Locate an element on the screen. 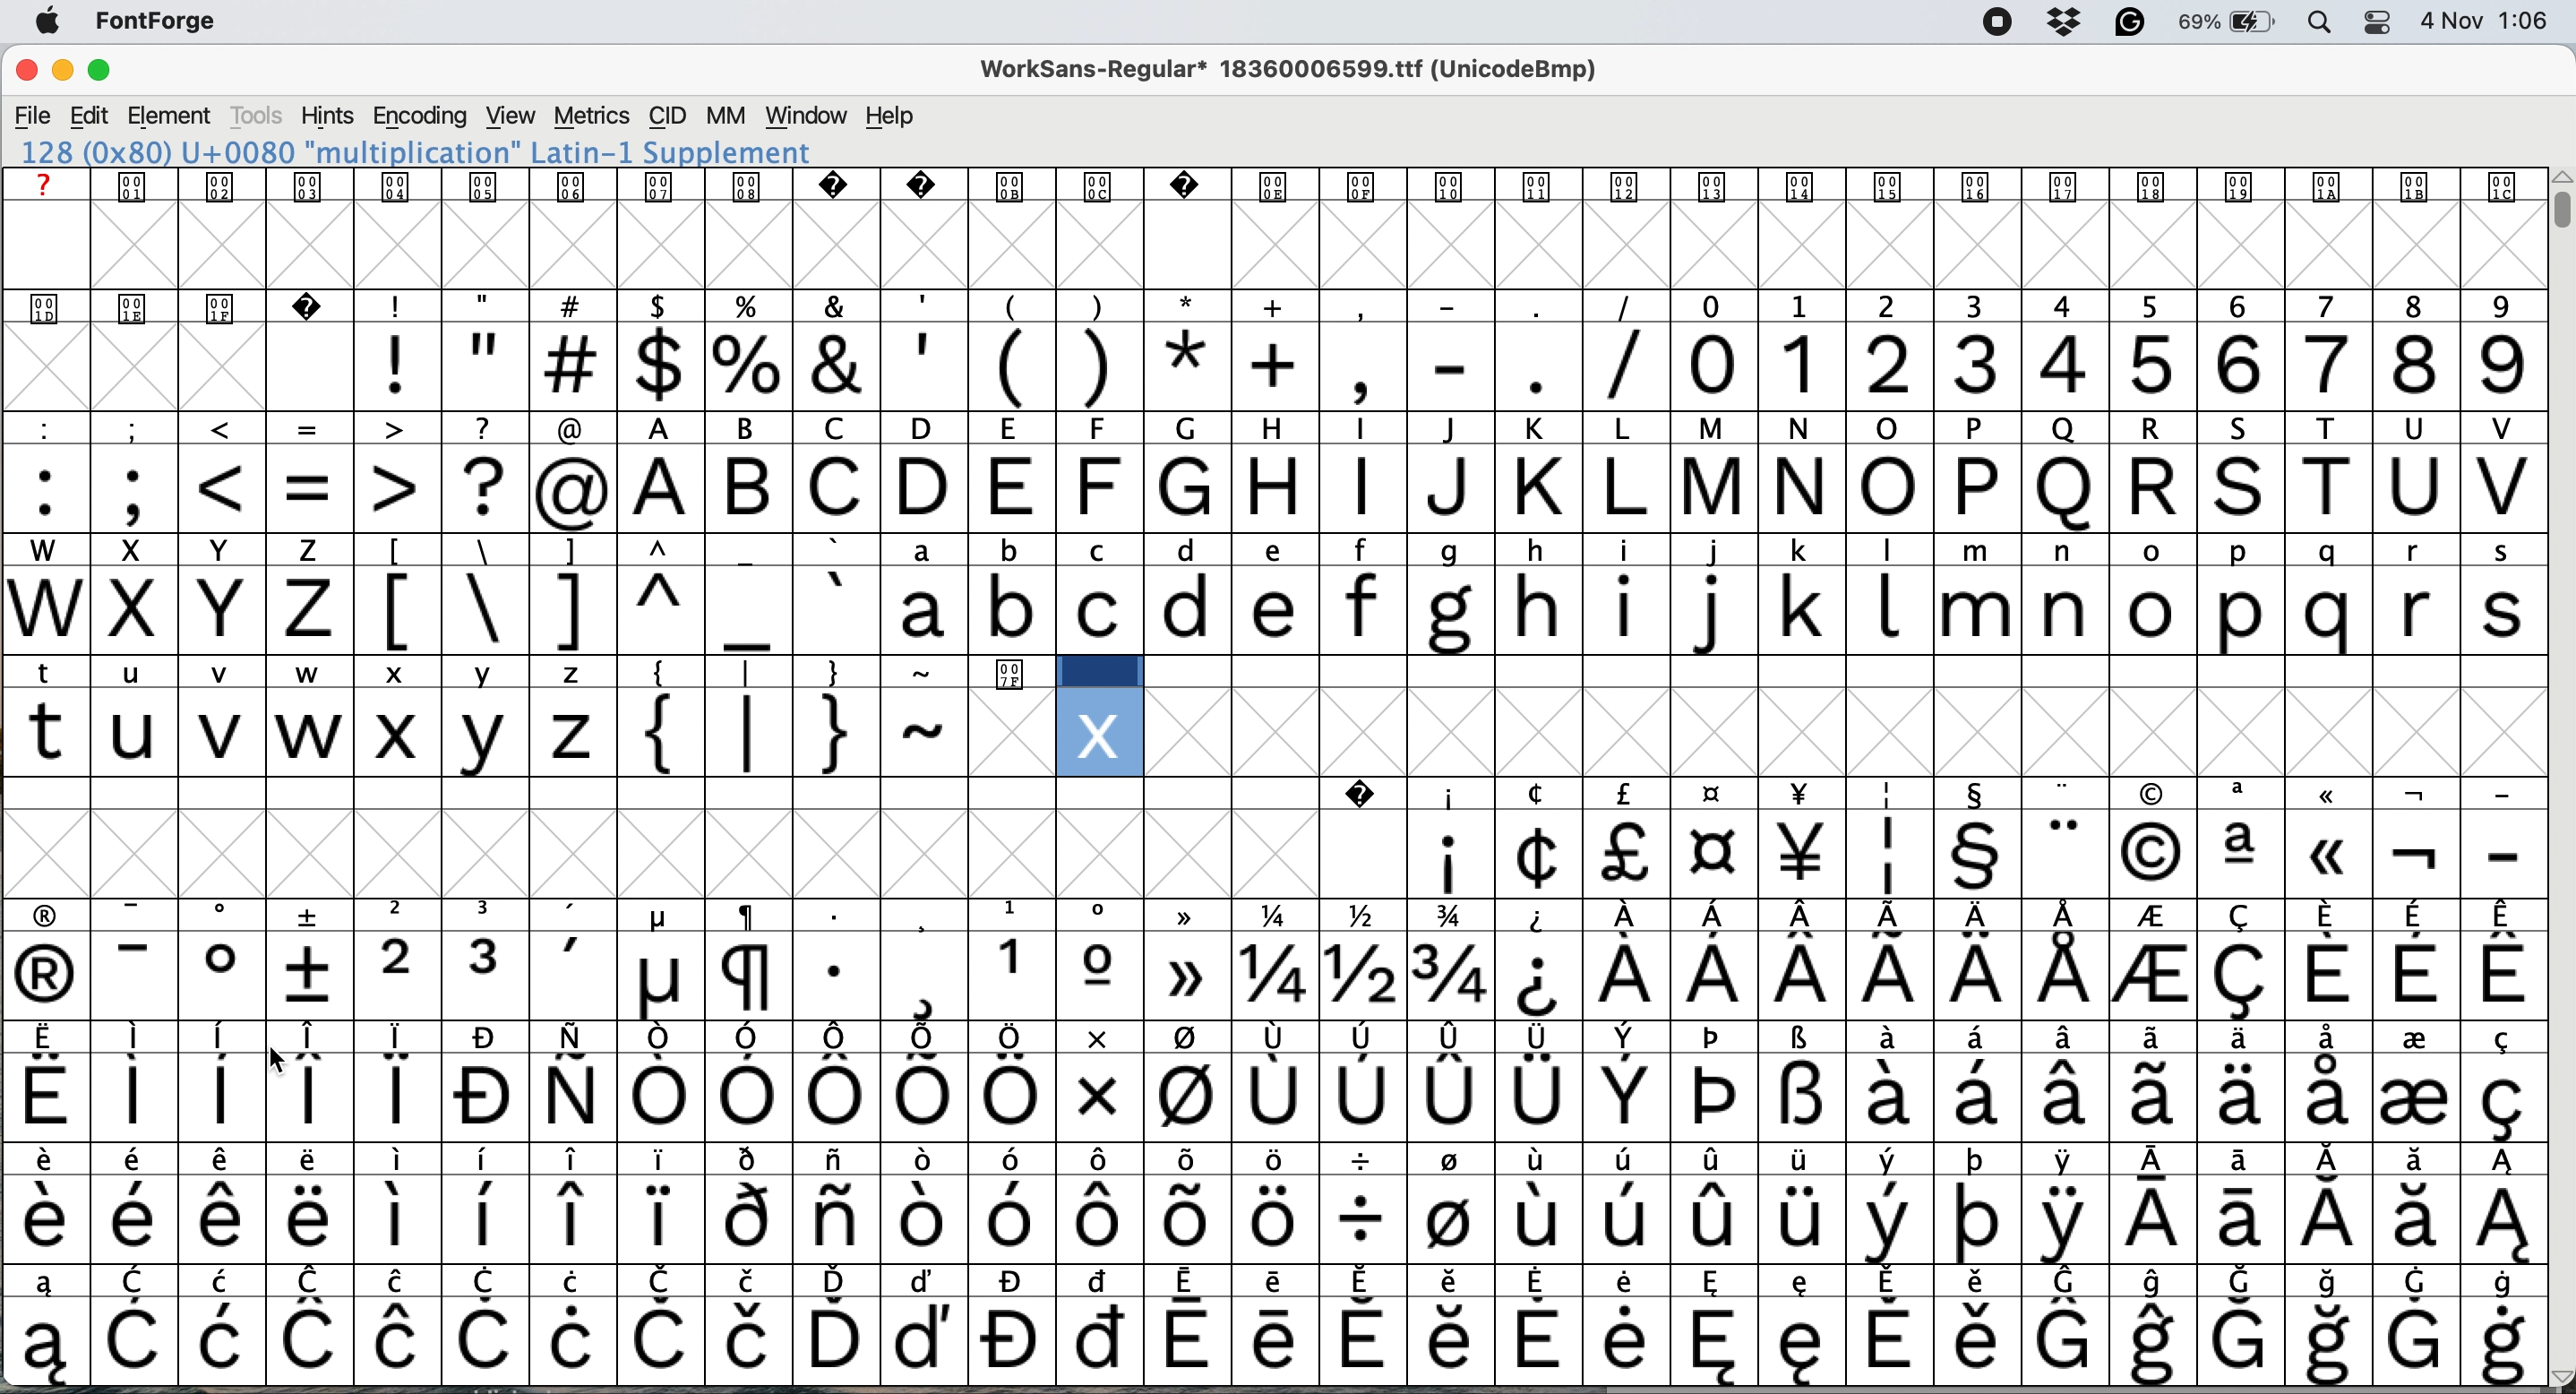 This screenshot has width=2576, height=1394. special characters is located at coordinates (1278, 1279).